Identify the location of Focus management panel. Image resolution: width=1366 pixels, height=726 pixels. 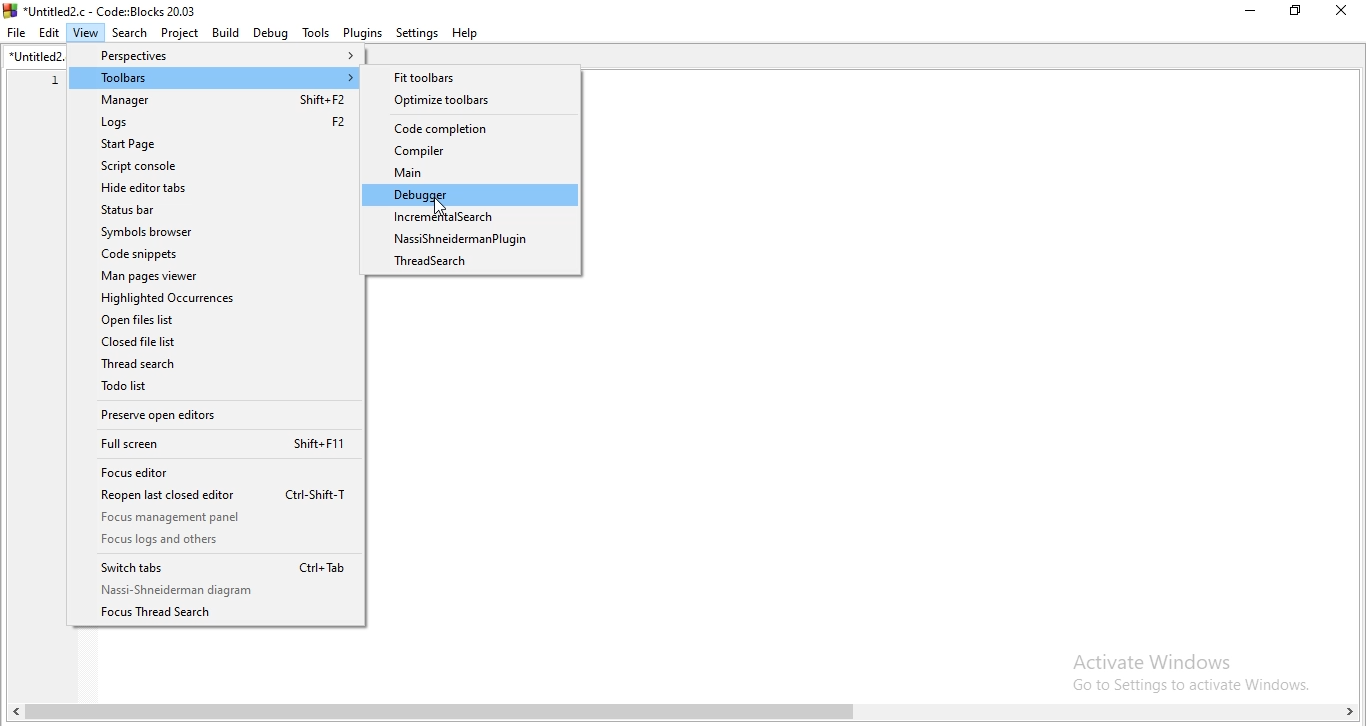
(216, 519).